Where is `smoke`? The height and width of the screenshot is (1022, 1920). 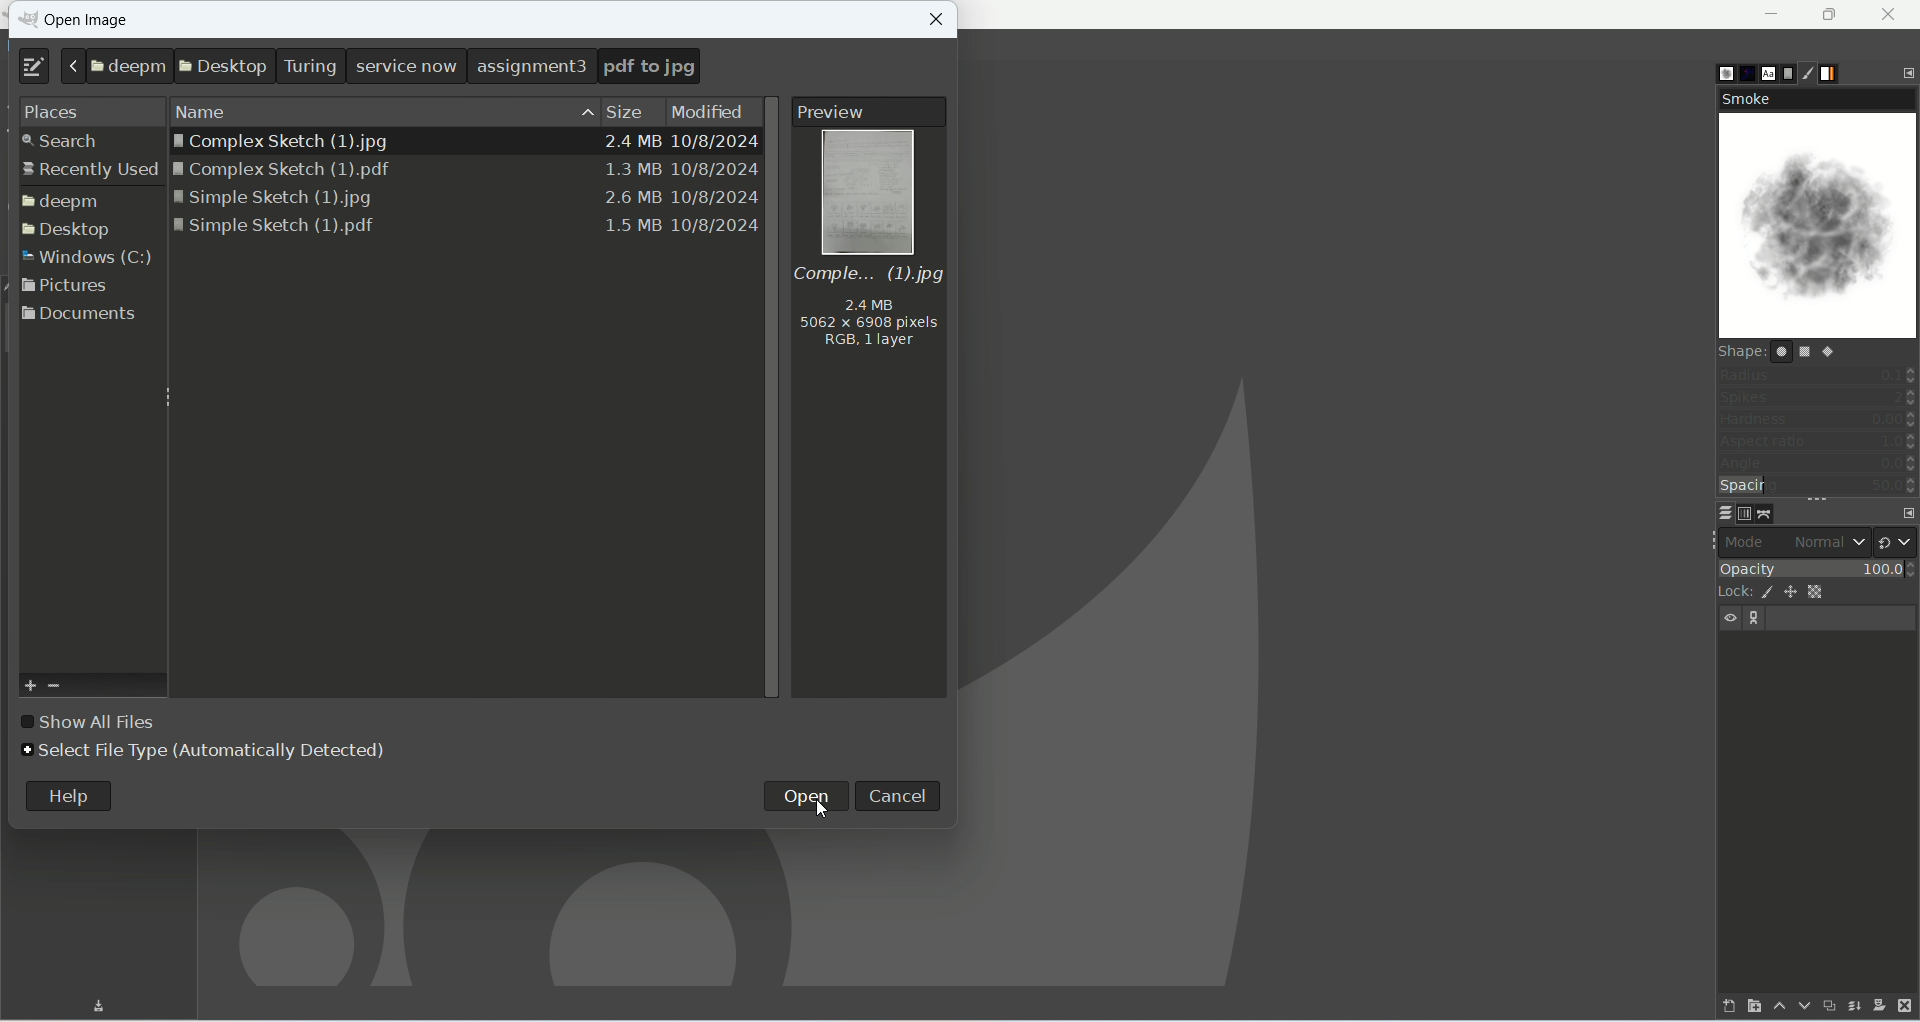
smoke is located at coordinates (1816, 99).